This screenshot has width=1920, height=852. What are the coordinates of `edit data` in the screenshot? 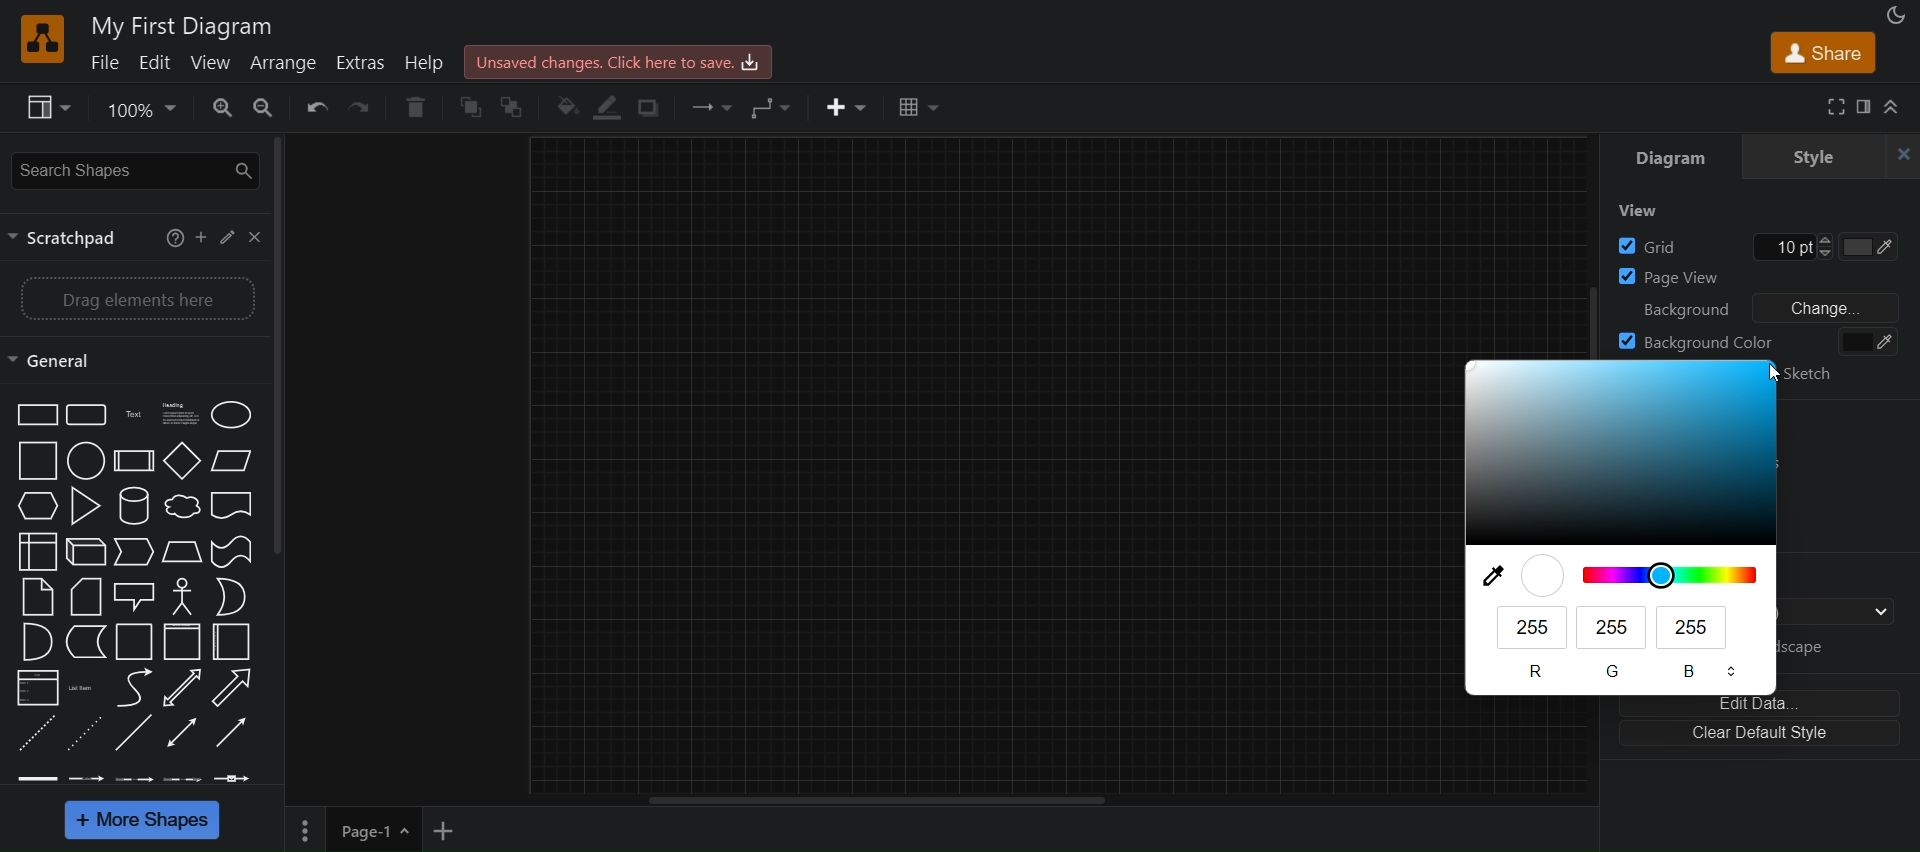 It's located at (1767, 708).